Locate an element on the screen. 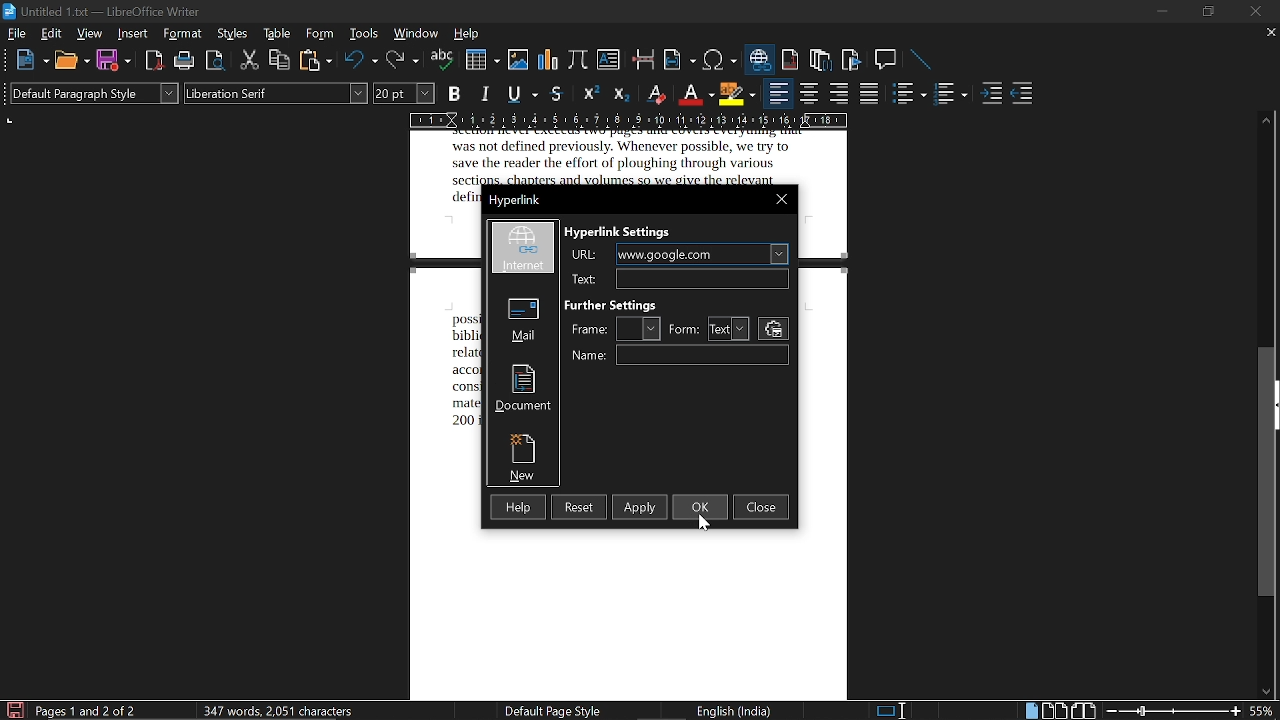 The width and height of the screenshot is (1280, 720). open is located at coordinates (71, 61).